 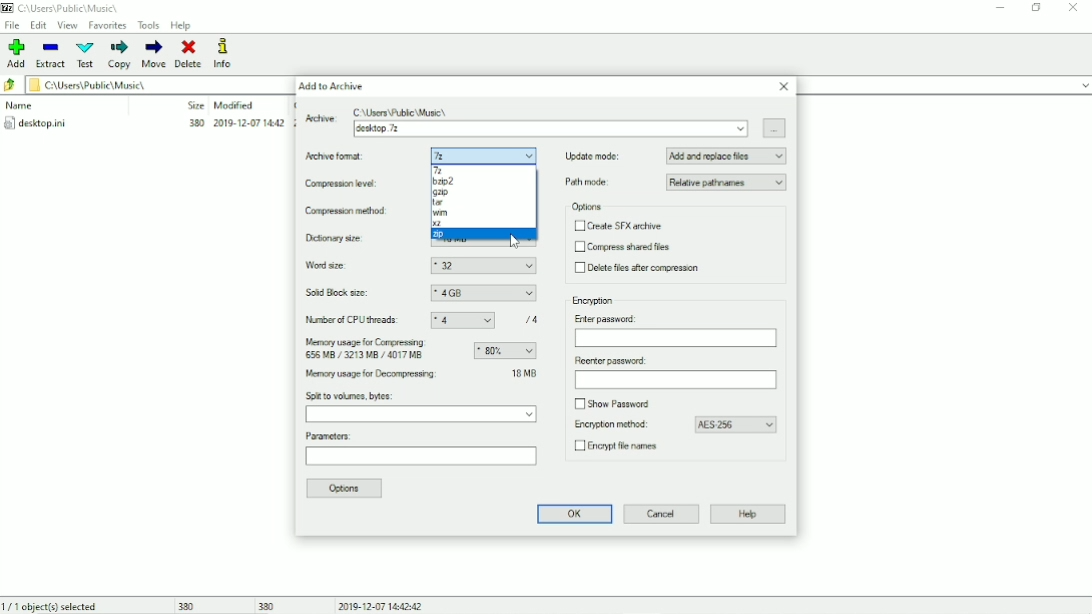 I want to click on File location, so click(x=152, y=84).